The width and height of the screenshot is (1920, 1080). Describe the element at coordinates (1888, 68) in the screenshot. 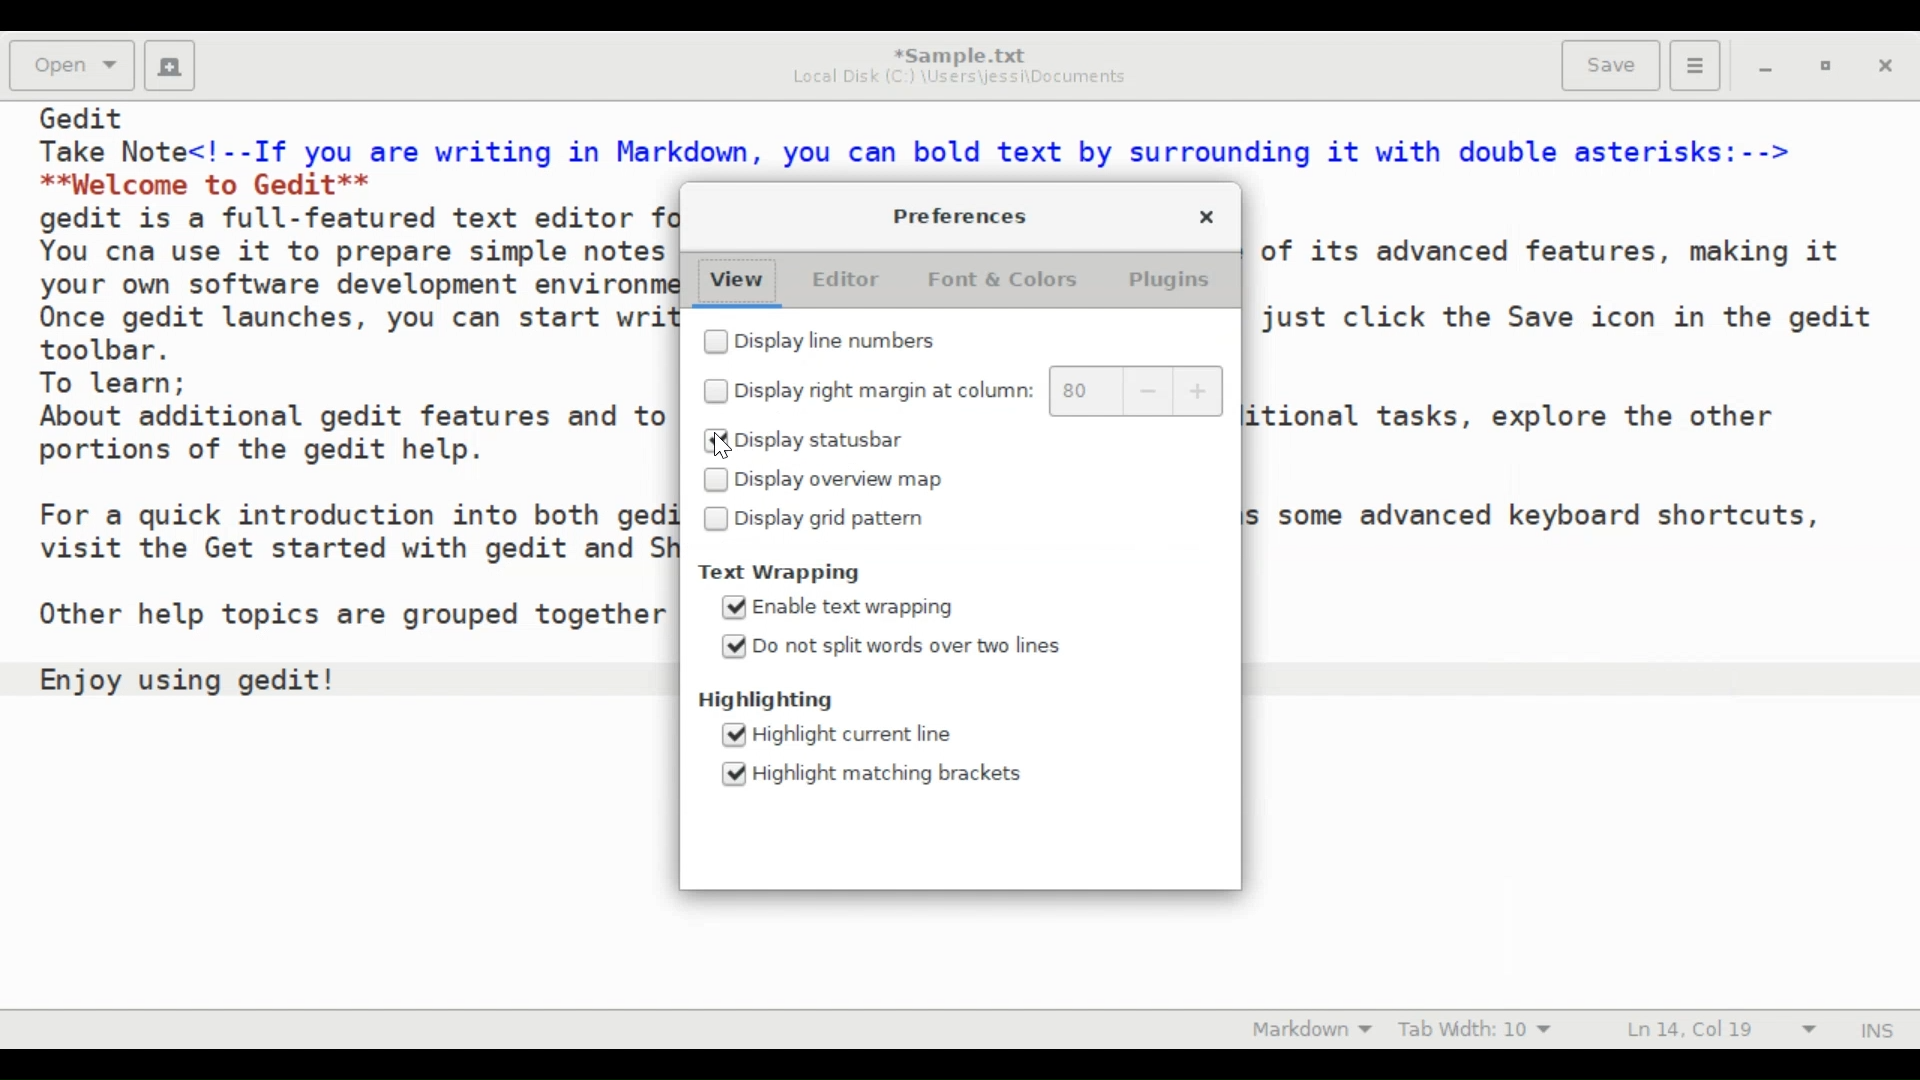

I see `Close` at that location.